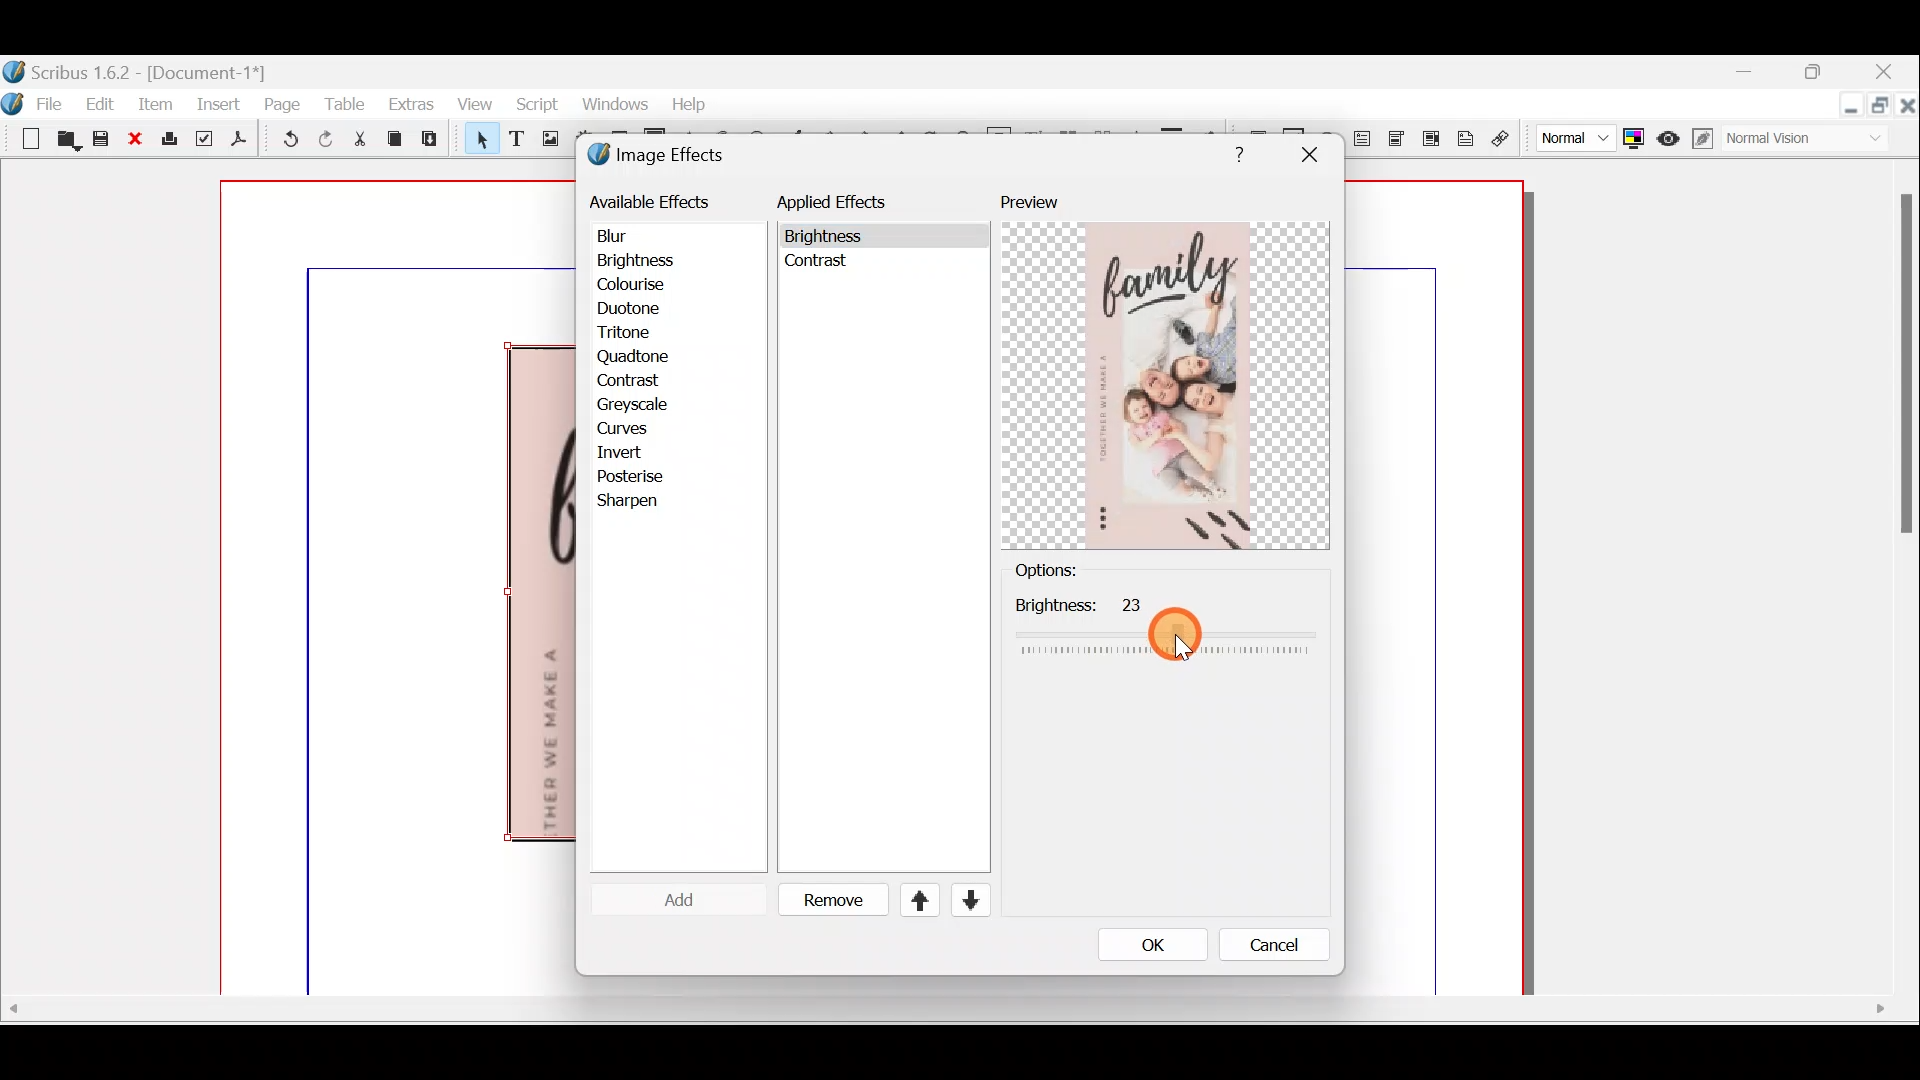 The image size is (1920, 1080). I want to click on Document name, so click(137, 70).